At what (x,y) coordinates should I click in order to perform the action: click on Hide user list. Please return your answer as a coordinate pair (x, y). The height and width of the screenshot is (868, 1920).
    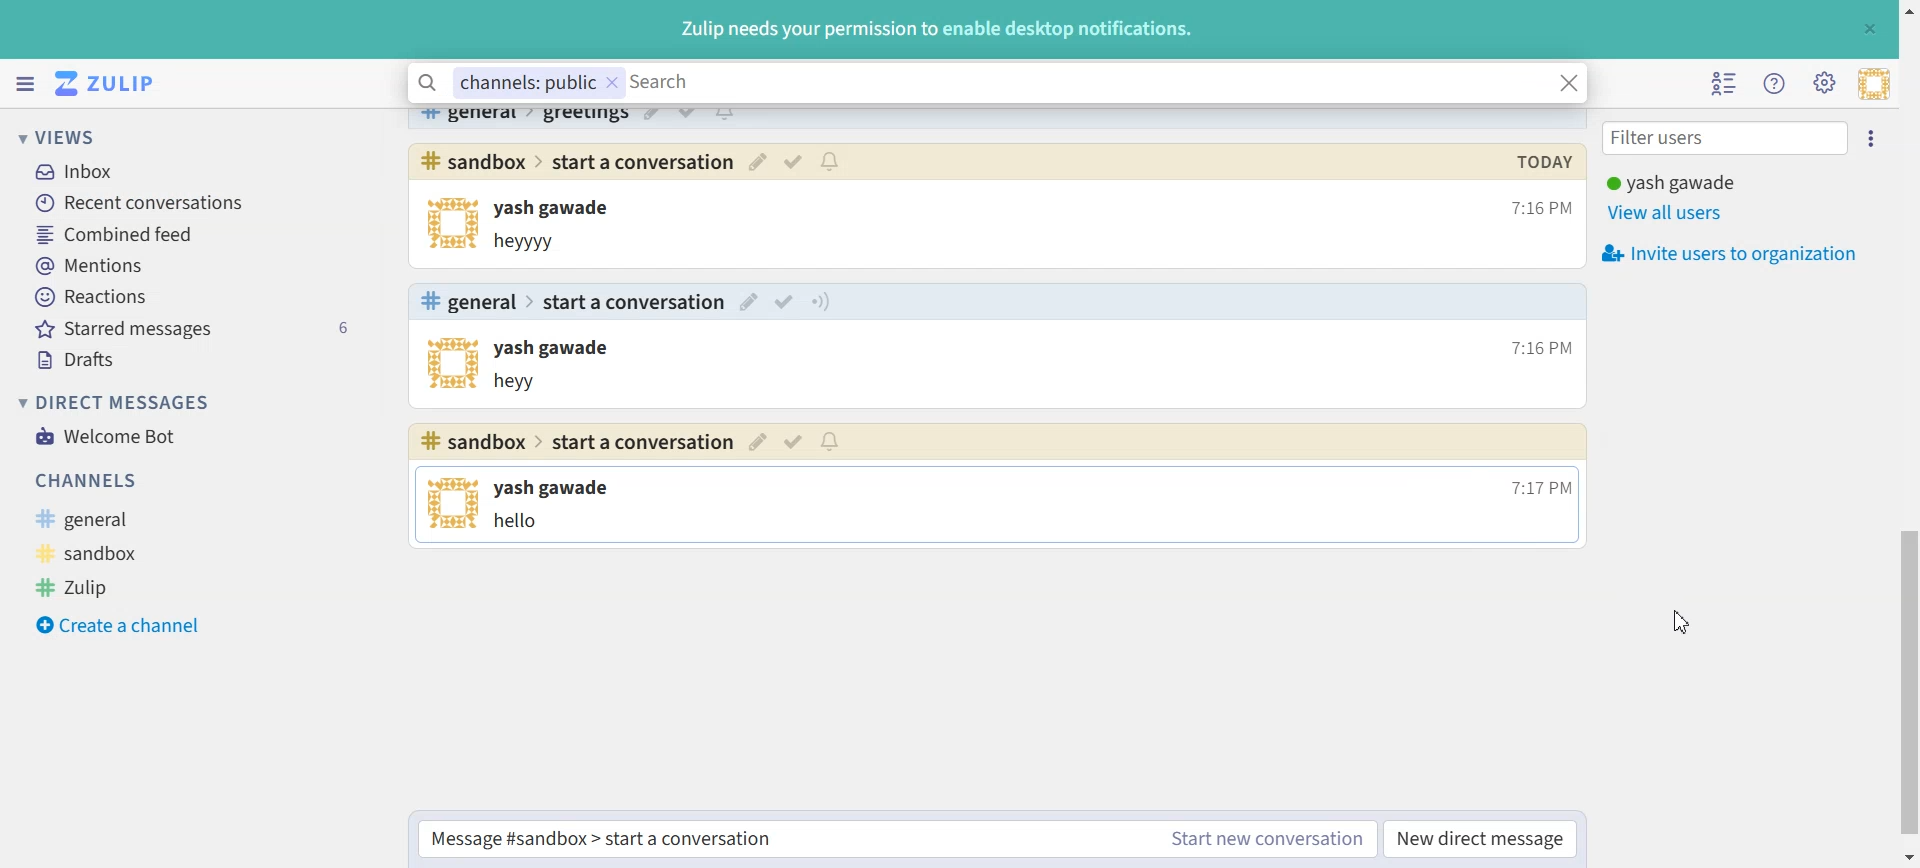
    Looking at the image, I should click on (1727, 85).